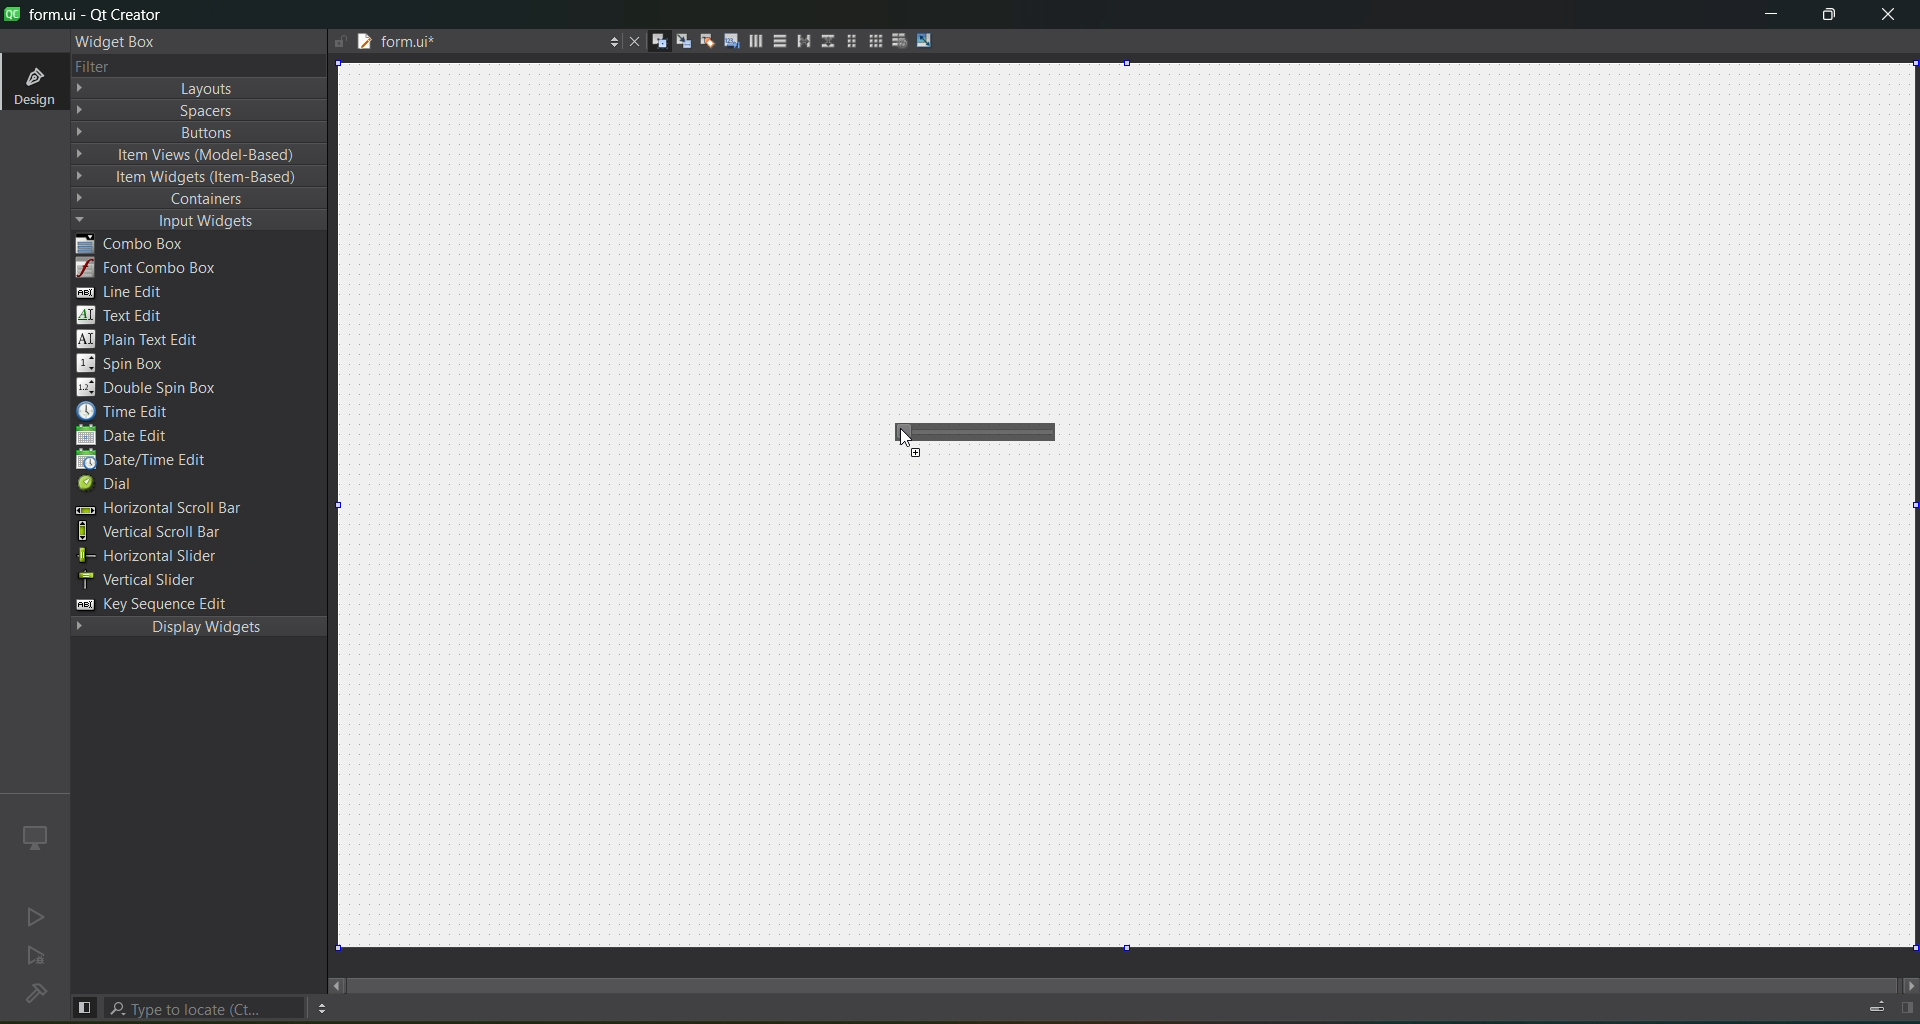  What do you see at coordinates (750, 40) in the screenshot?
I see `horizontal layout` at bounding box center [750, 40].